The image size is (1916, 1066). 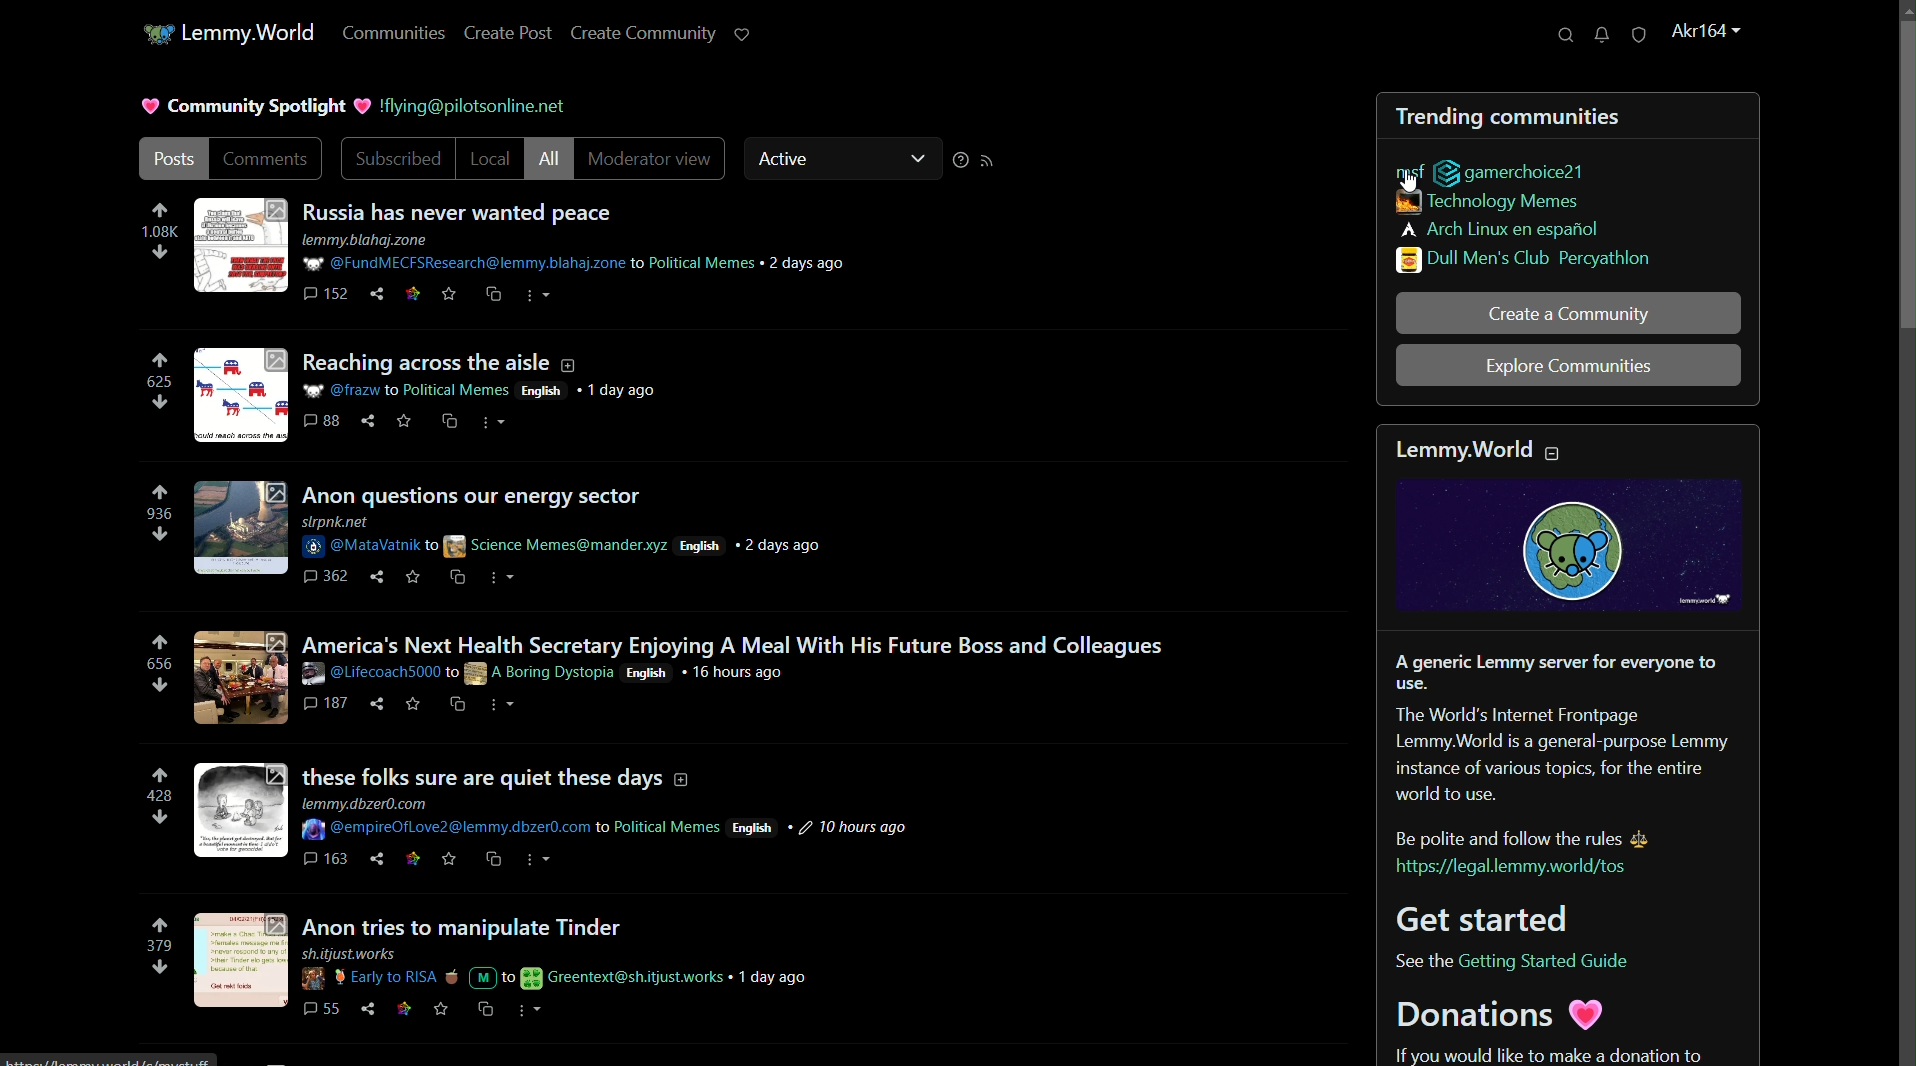 What do you see at coordinates (1536, 1052) in the screenshot?
I see `text` at bounding box center [1536, 1052].